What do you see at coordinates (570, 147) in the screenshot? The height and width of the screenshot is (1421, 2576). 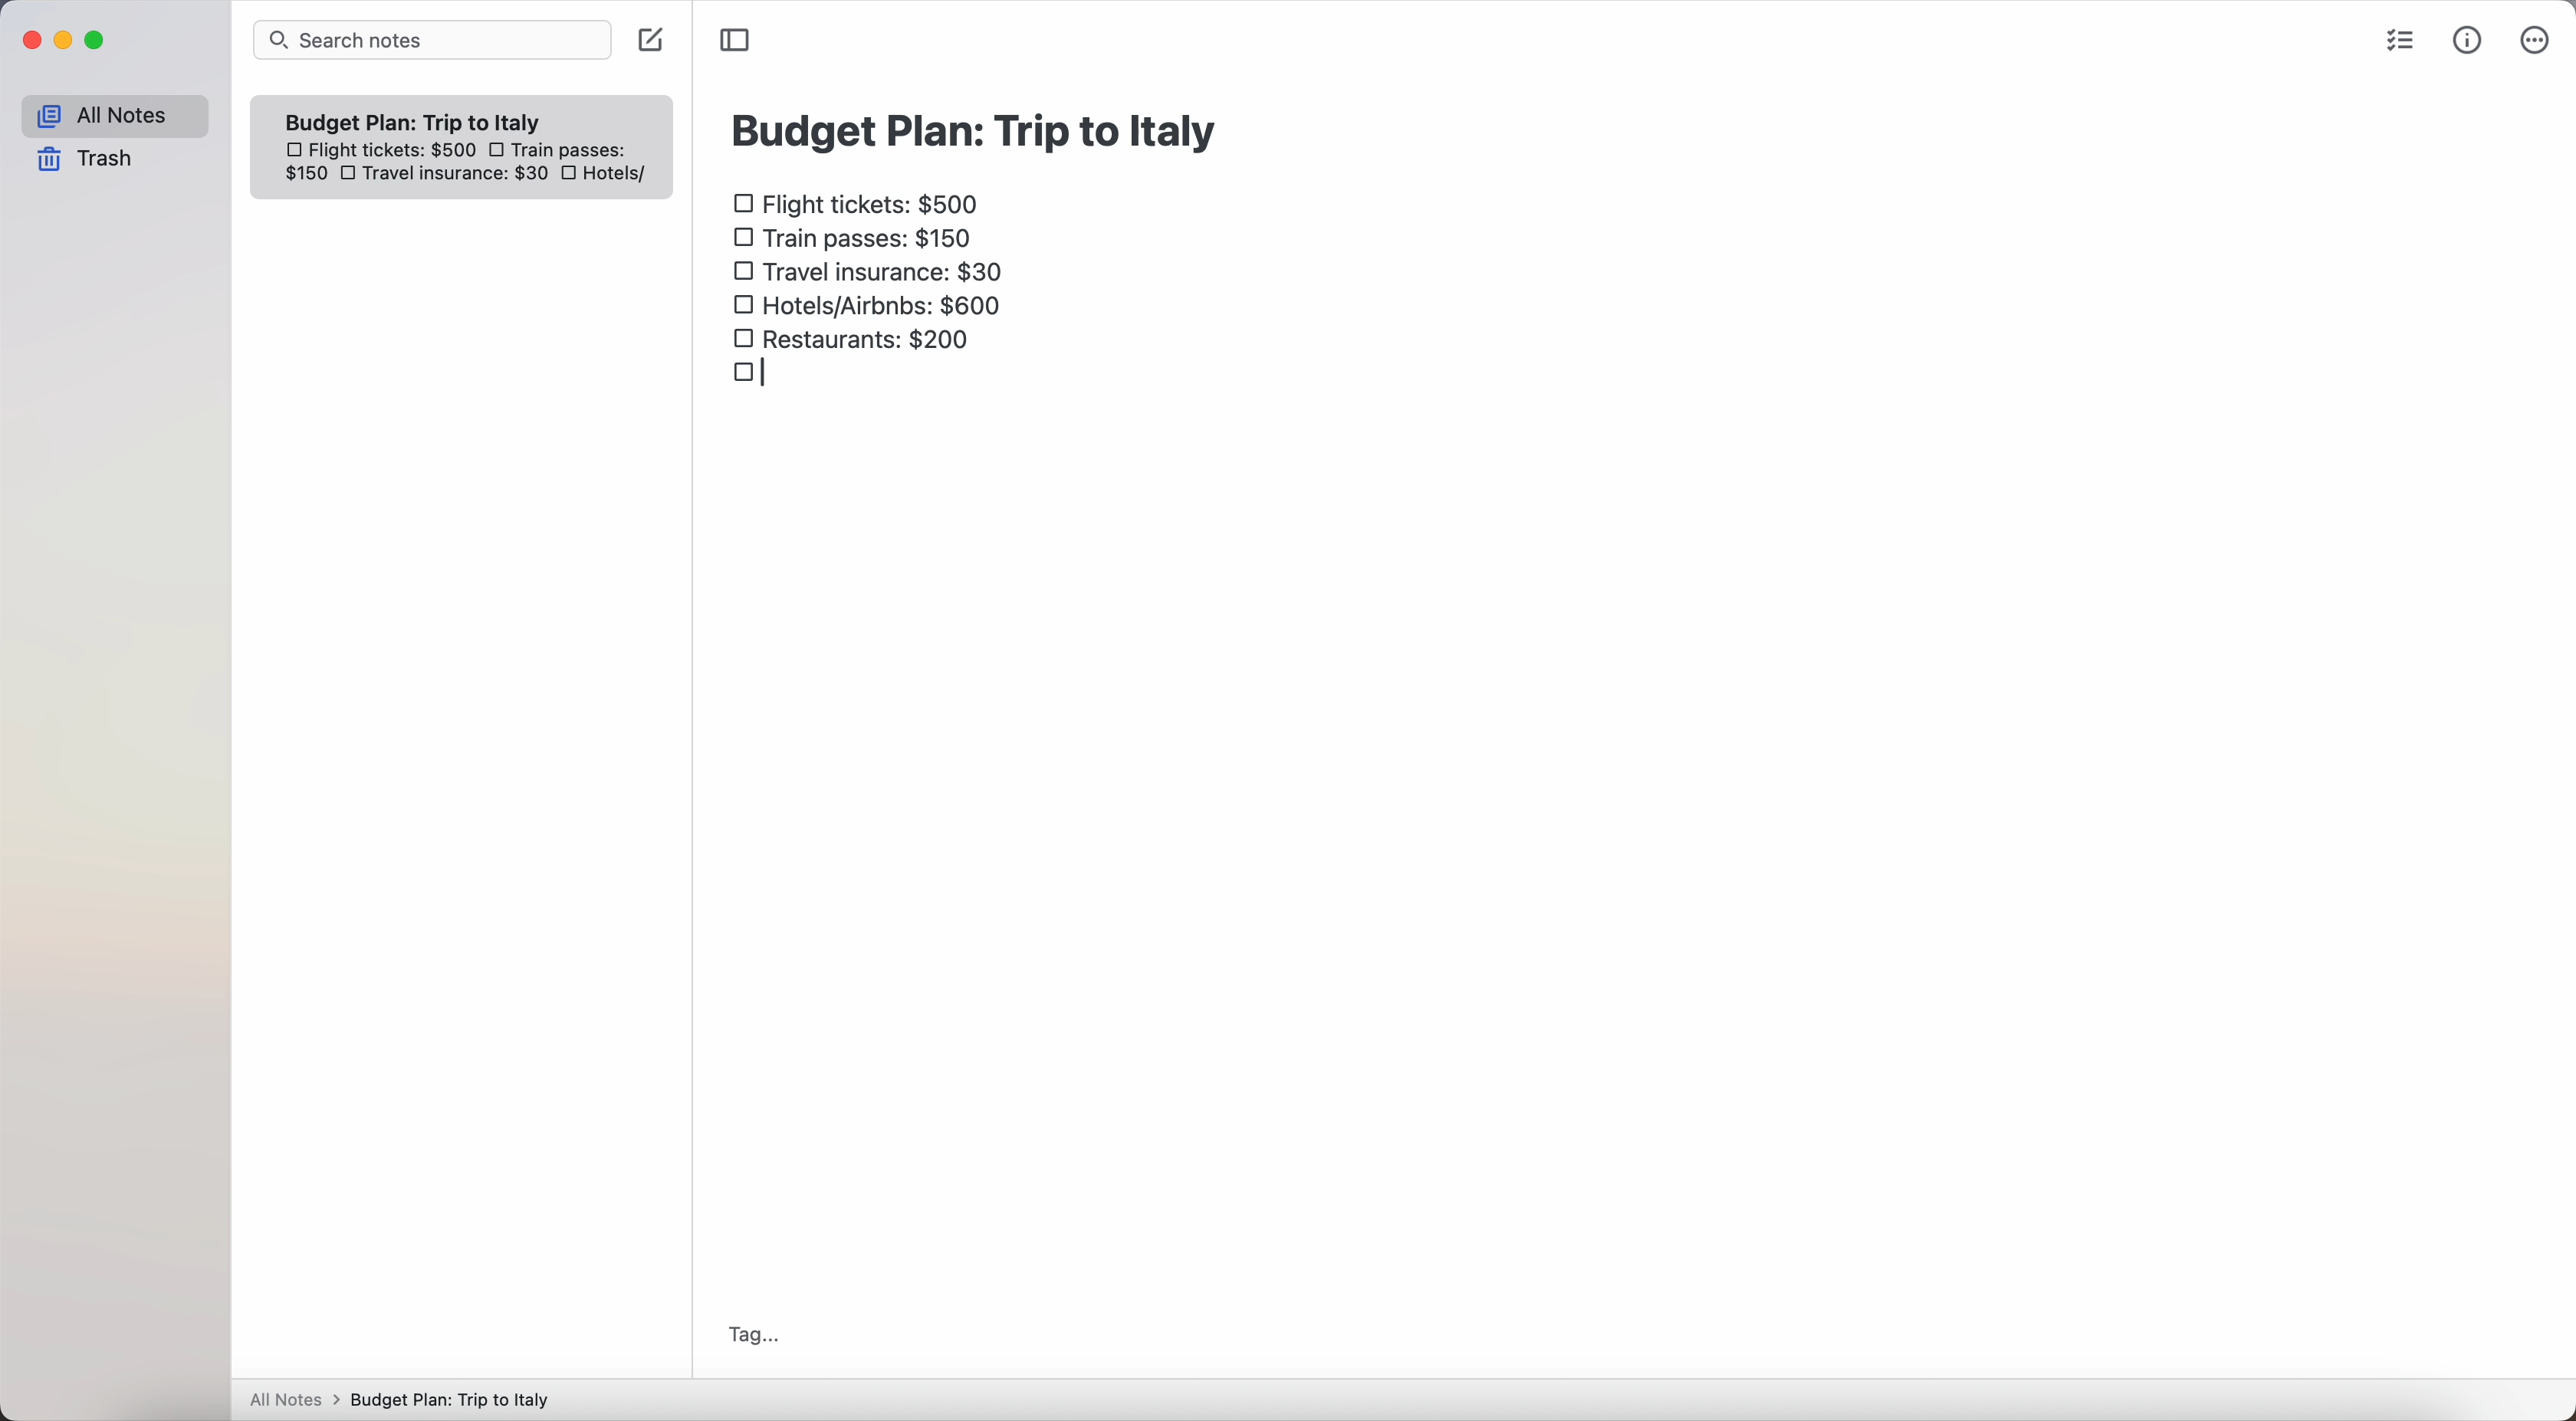 I see `train passes` at bounding box center [570, 147].